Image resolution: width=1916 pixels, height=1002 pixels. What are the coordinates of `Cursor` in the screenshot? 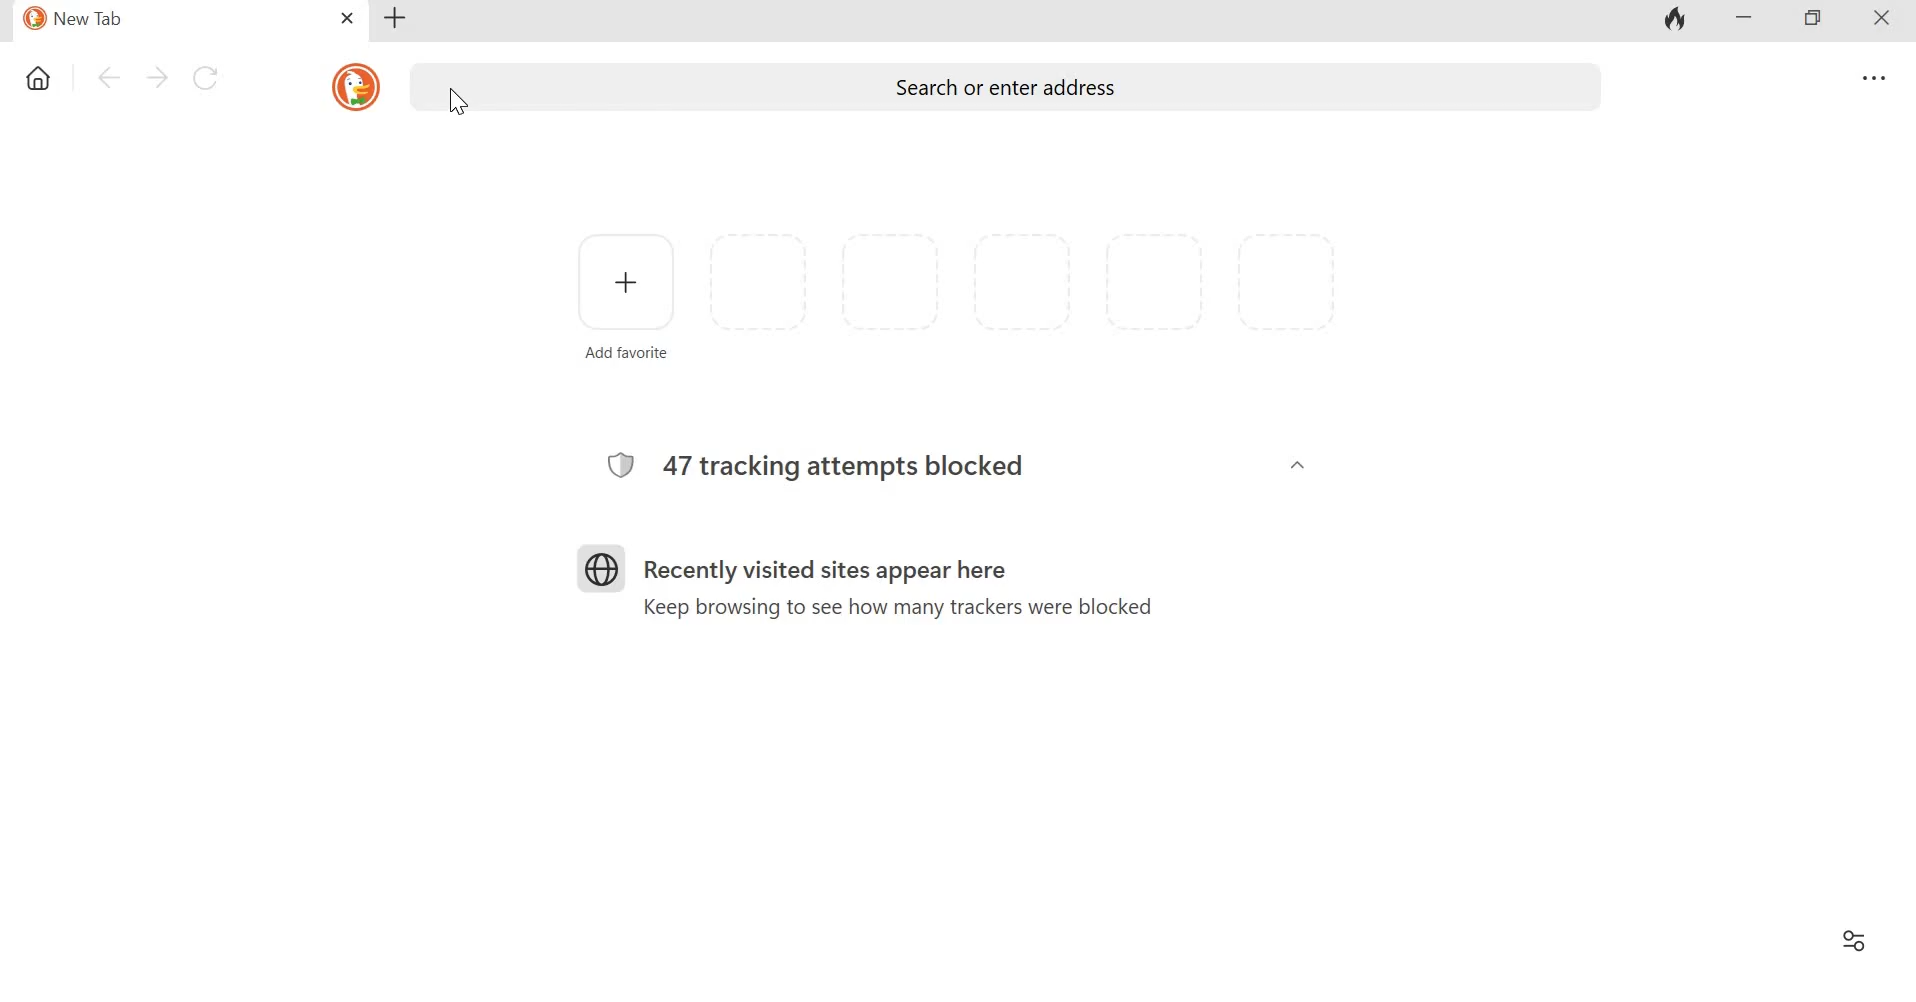 It's located at (461, 107).